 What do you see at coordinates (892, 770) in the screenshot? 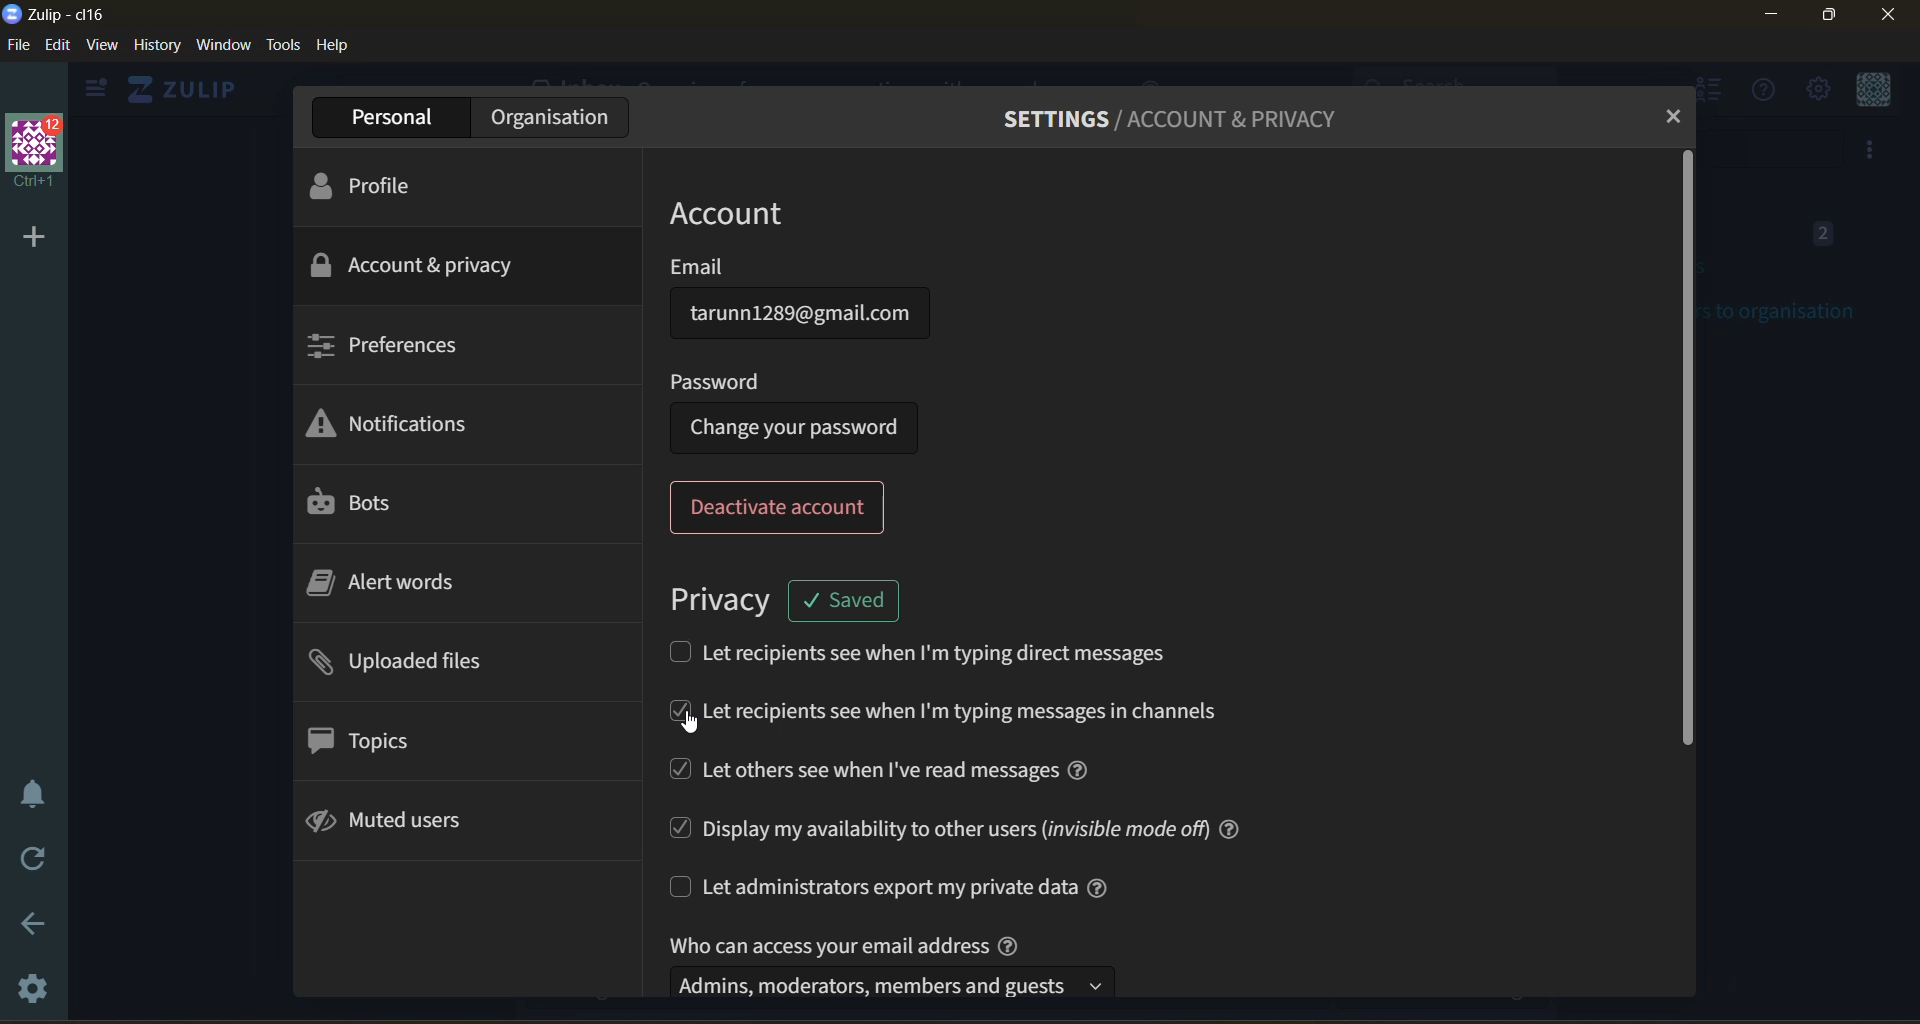
I see `let others see when i've read messages` at bounding box center [892, 770].